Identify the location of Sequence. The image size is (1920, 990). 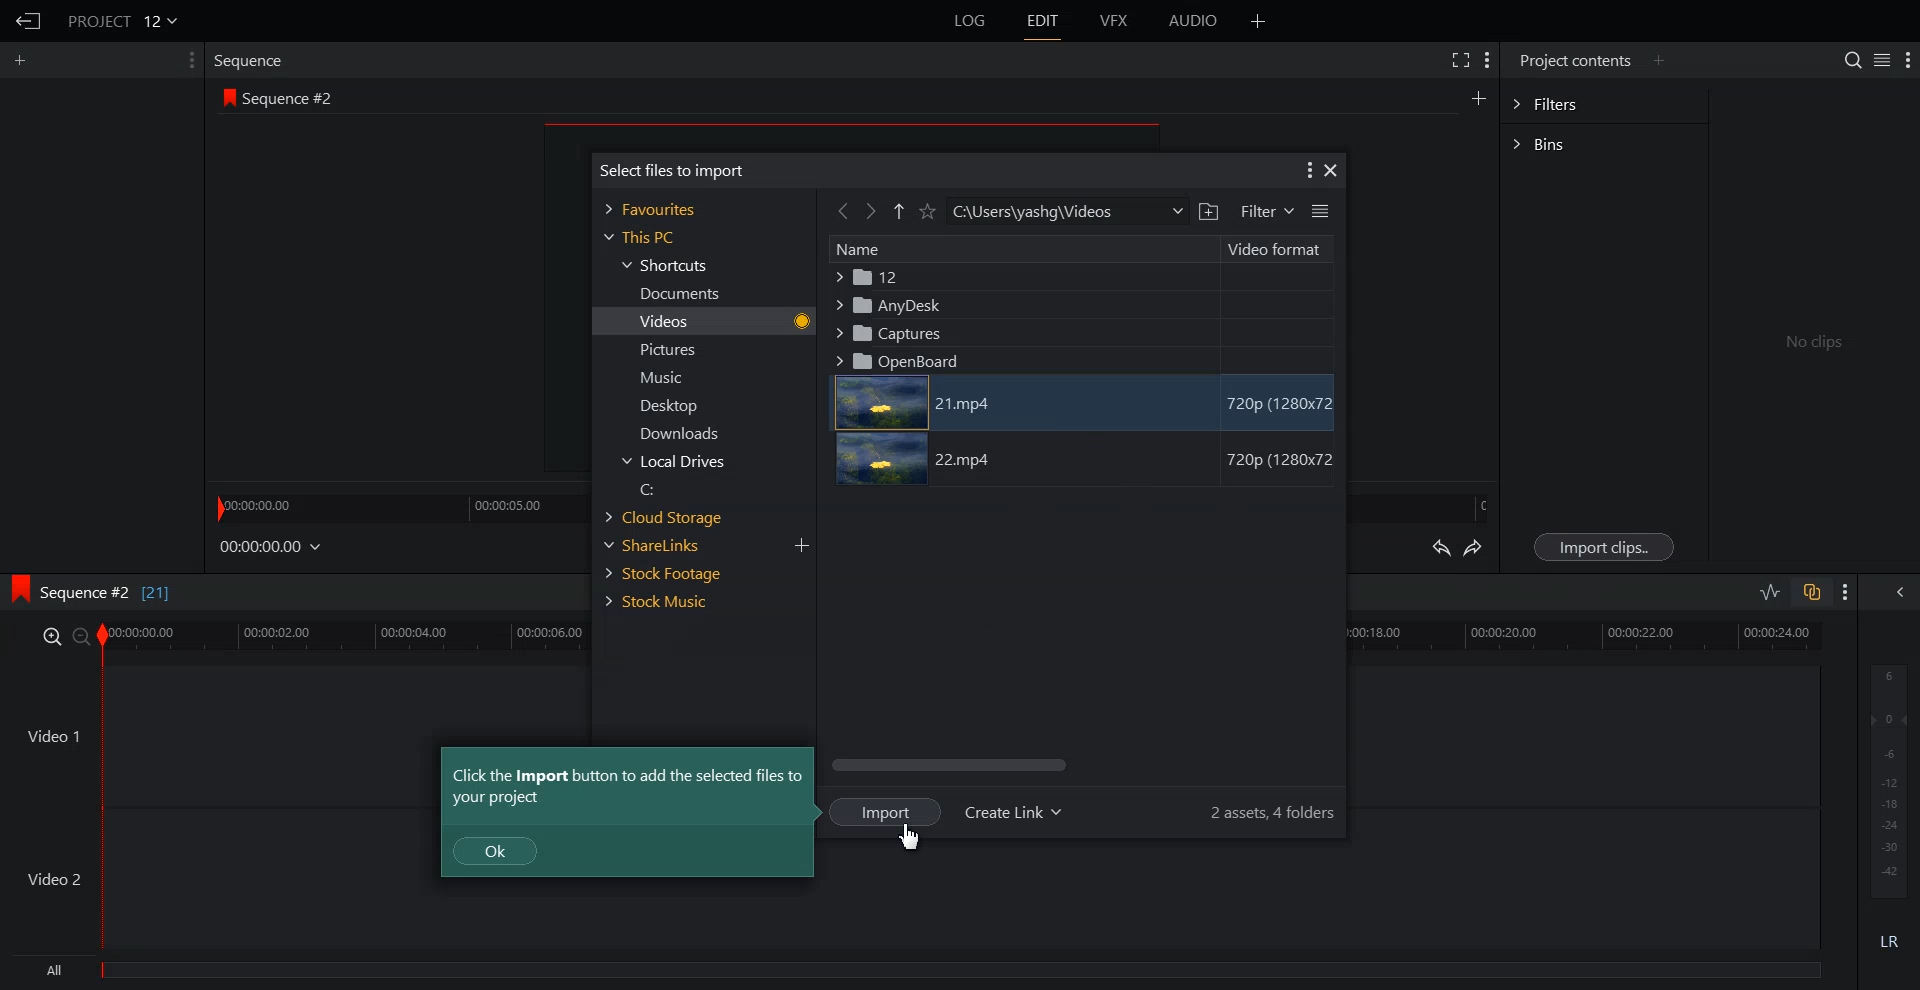
(253, 59).